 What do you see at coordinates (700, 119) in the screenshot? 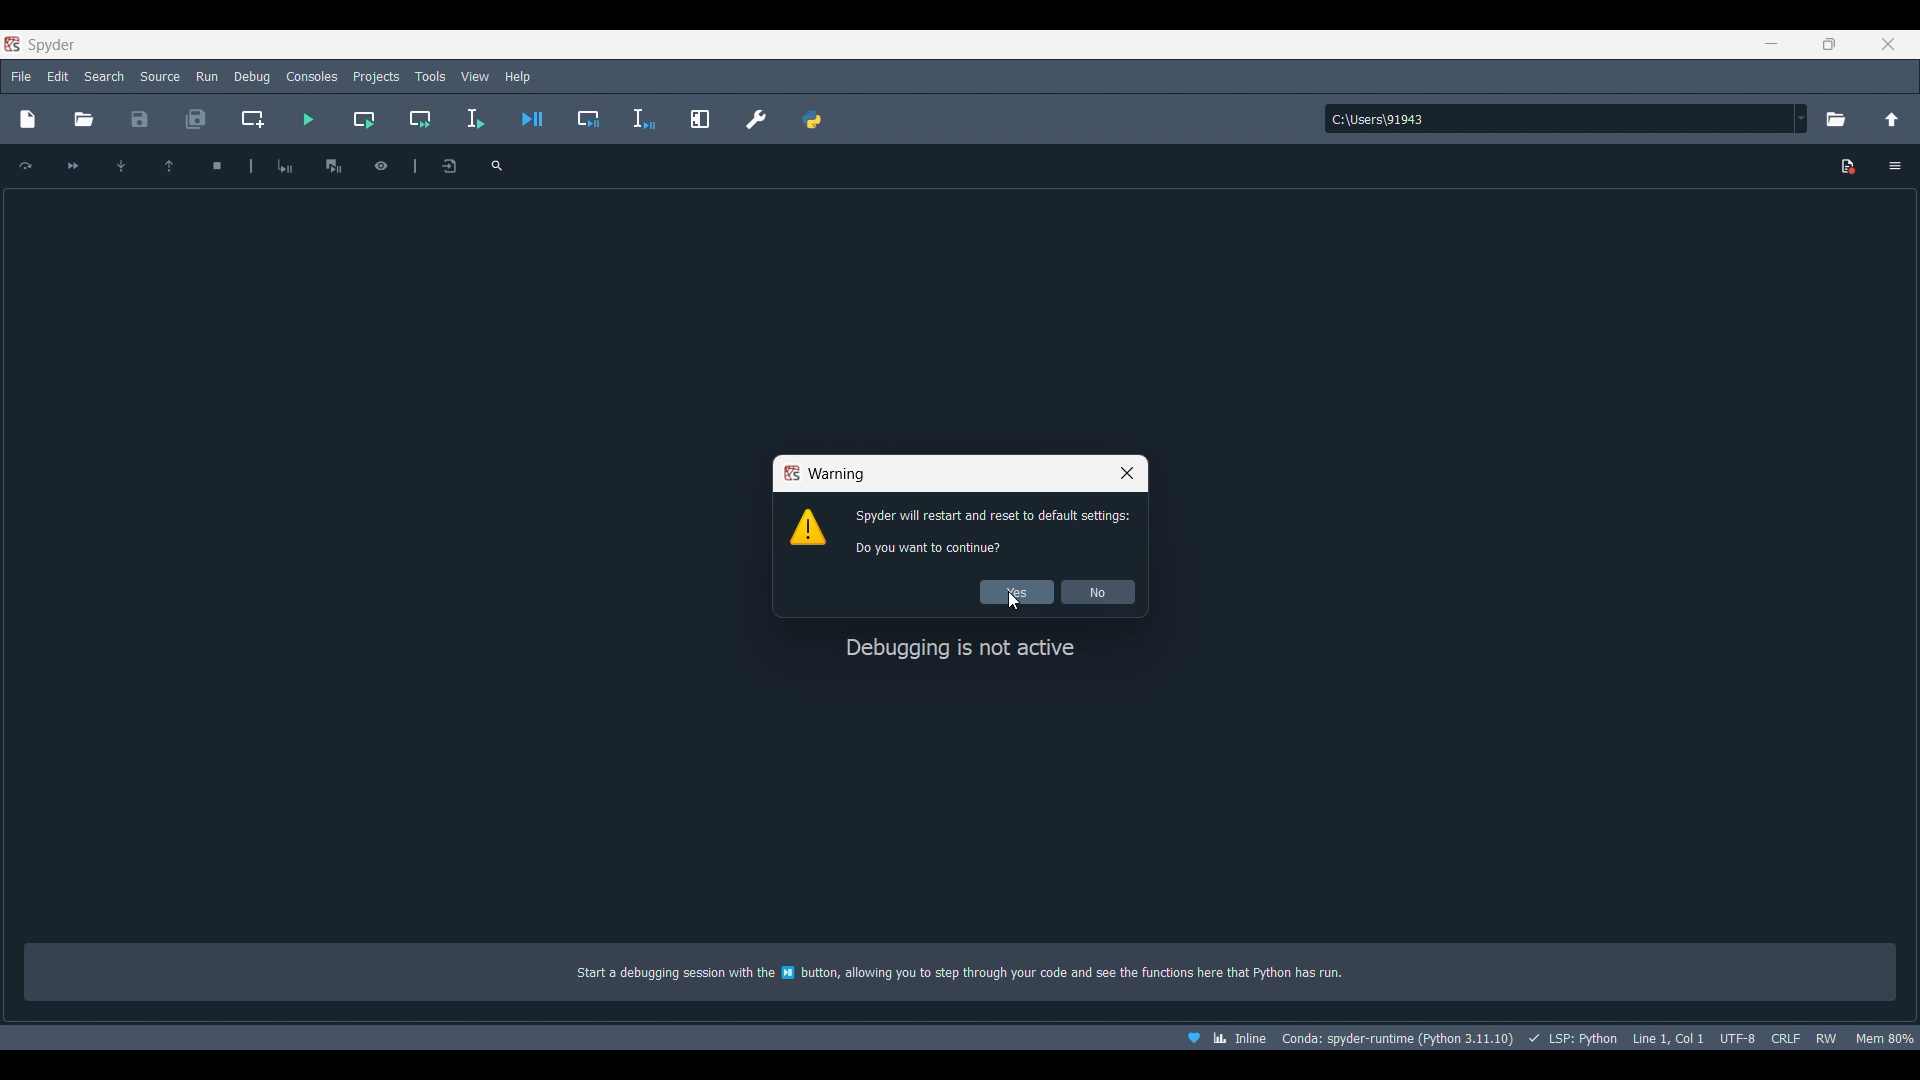
I see `Maximize current pane` at bounding box center [700, 119].